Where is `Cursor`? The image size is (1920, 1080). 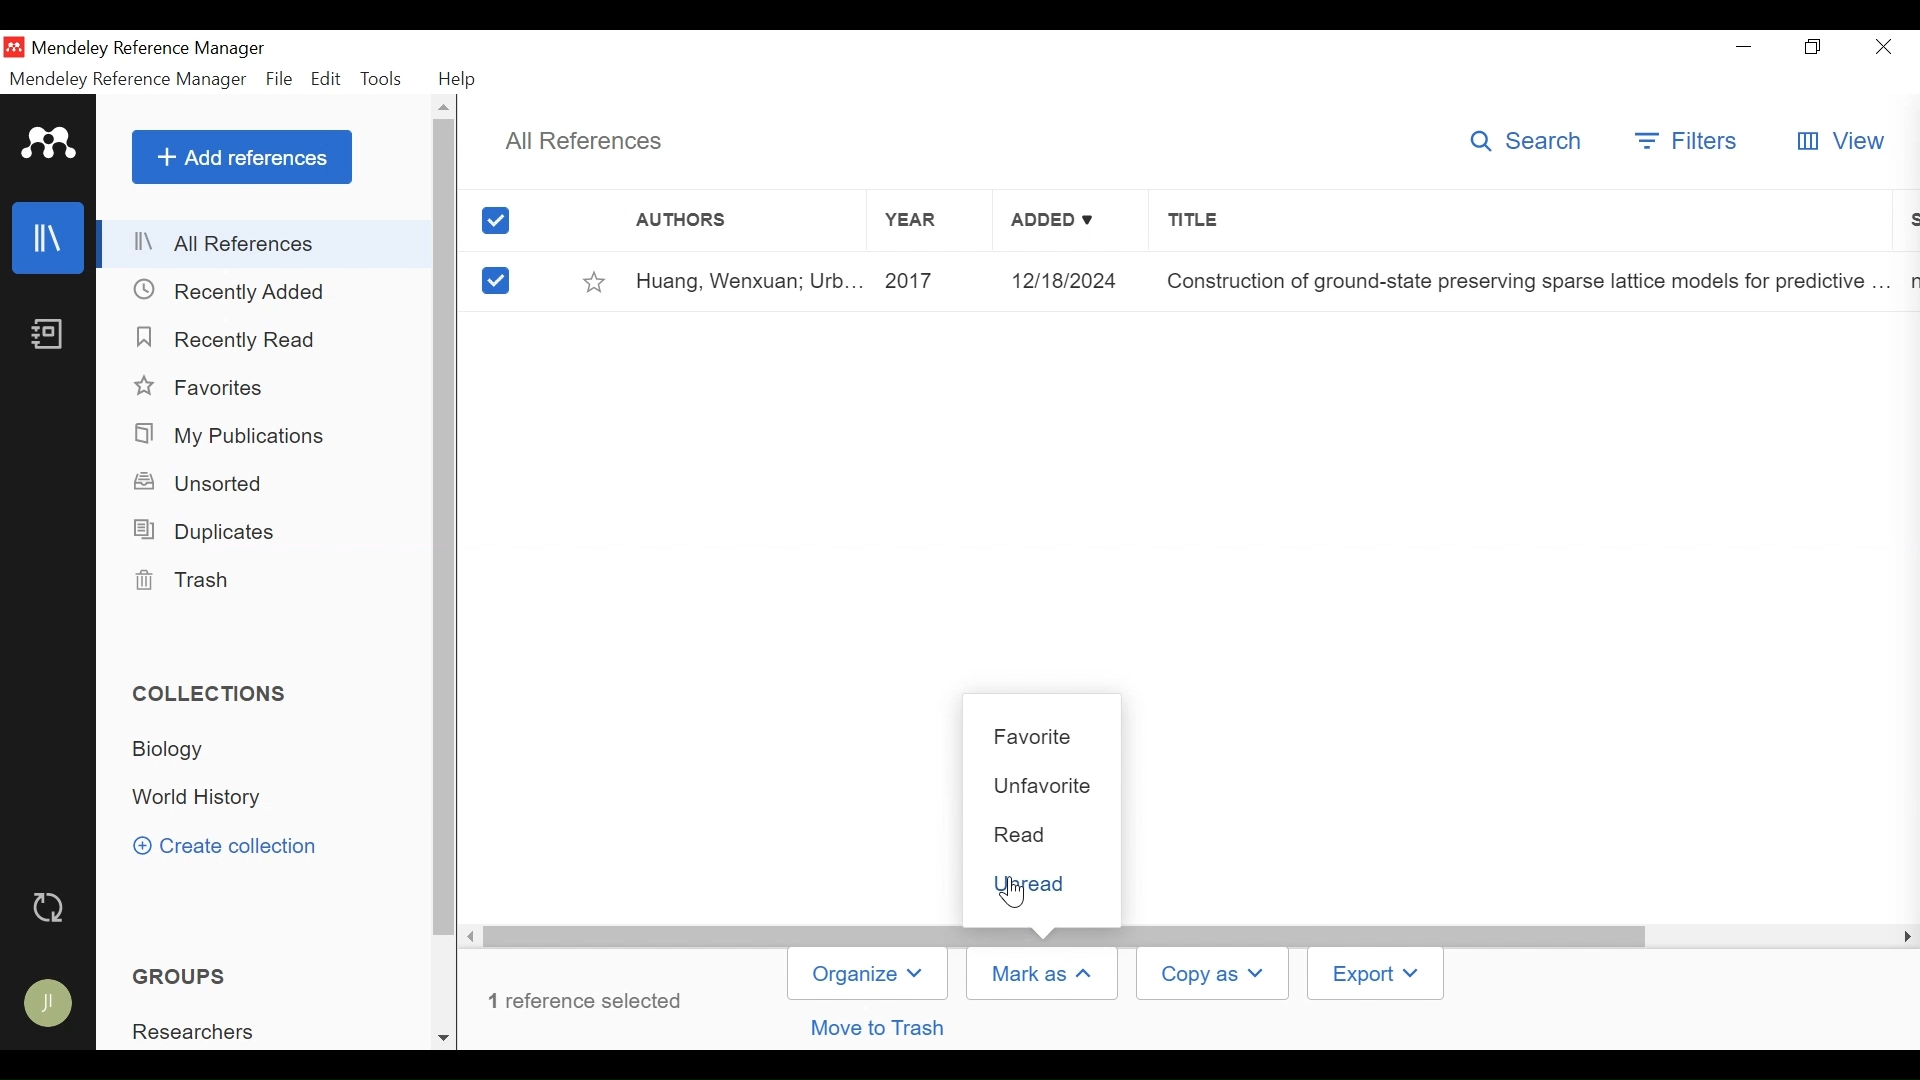 Cursor is located at coordinates (1015, 896).